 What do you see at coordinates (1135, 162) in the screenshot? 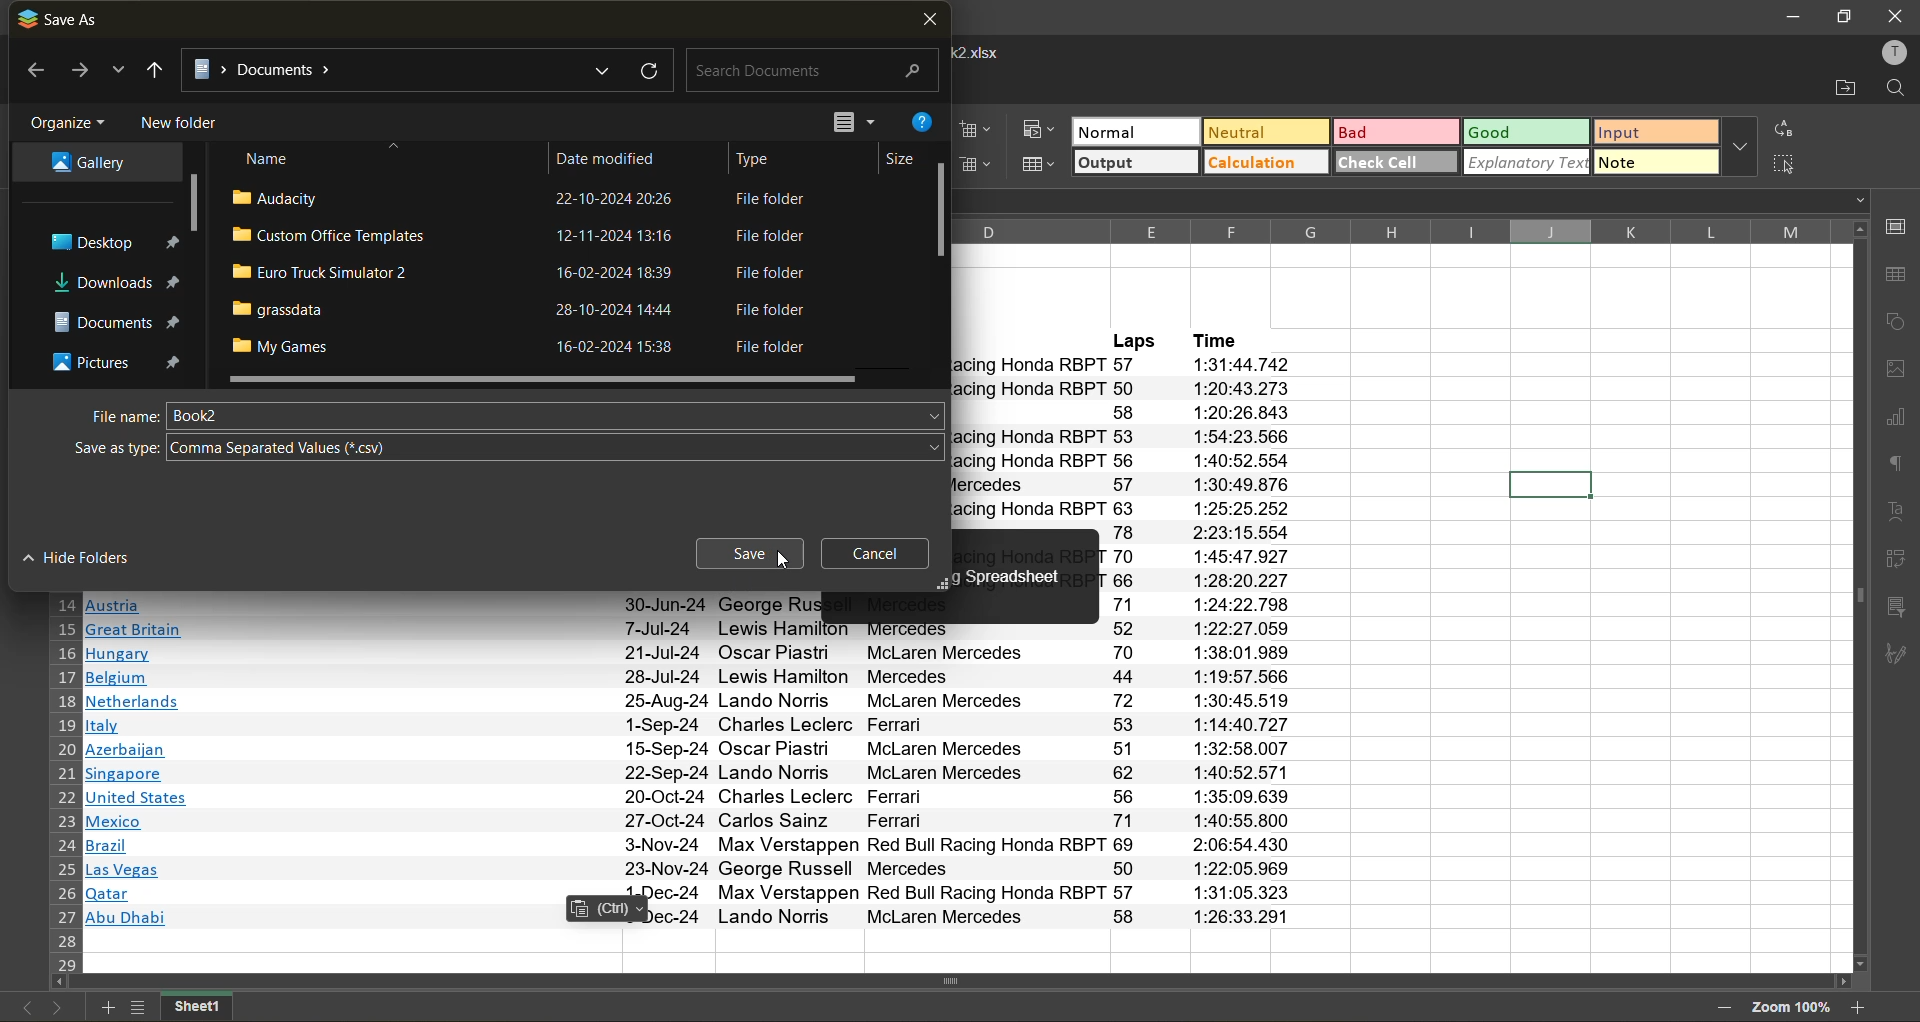
I see `output` at bounding box center [1135, 162].